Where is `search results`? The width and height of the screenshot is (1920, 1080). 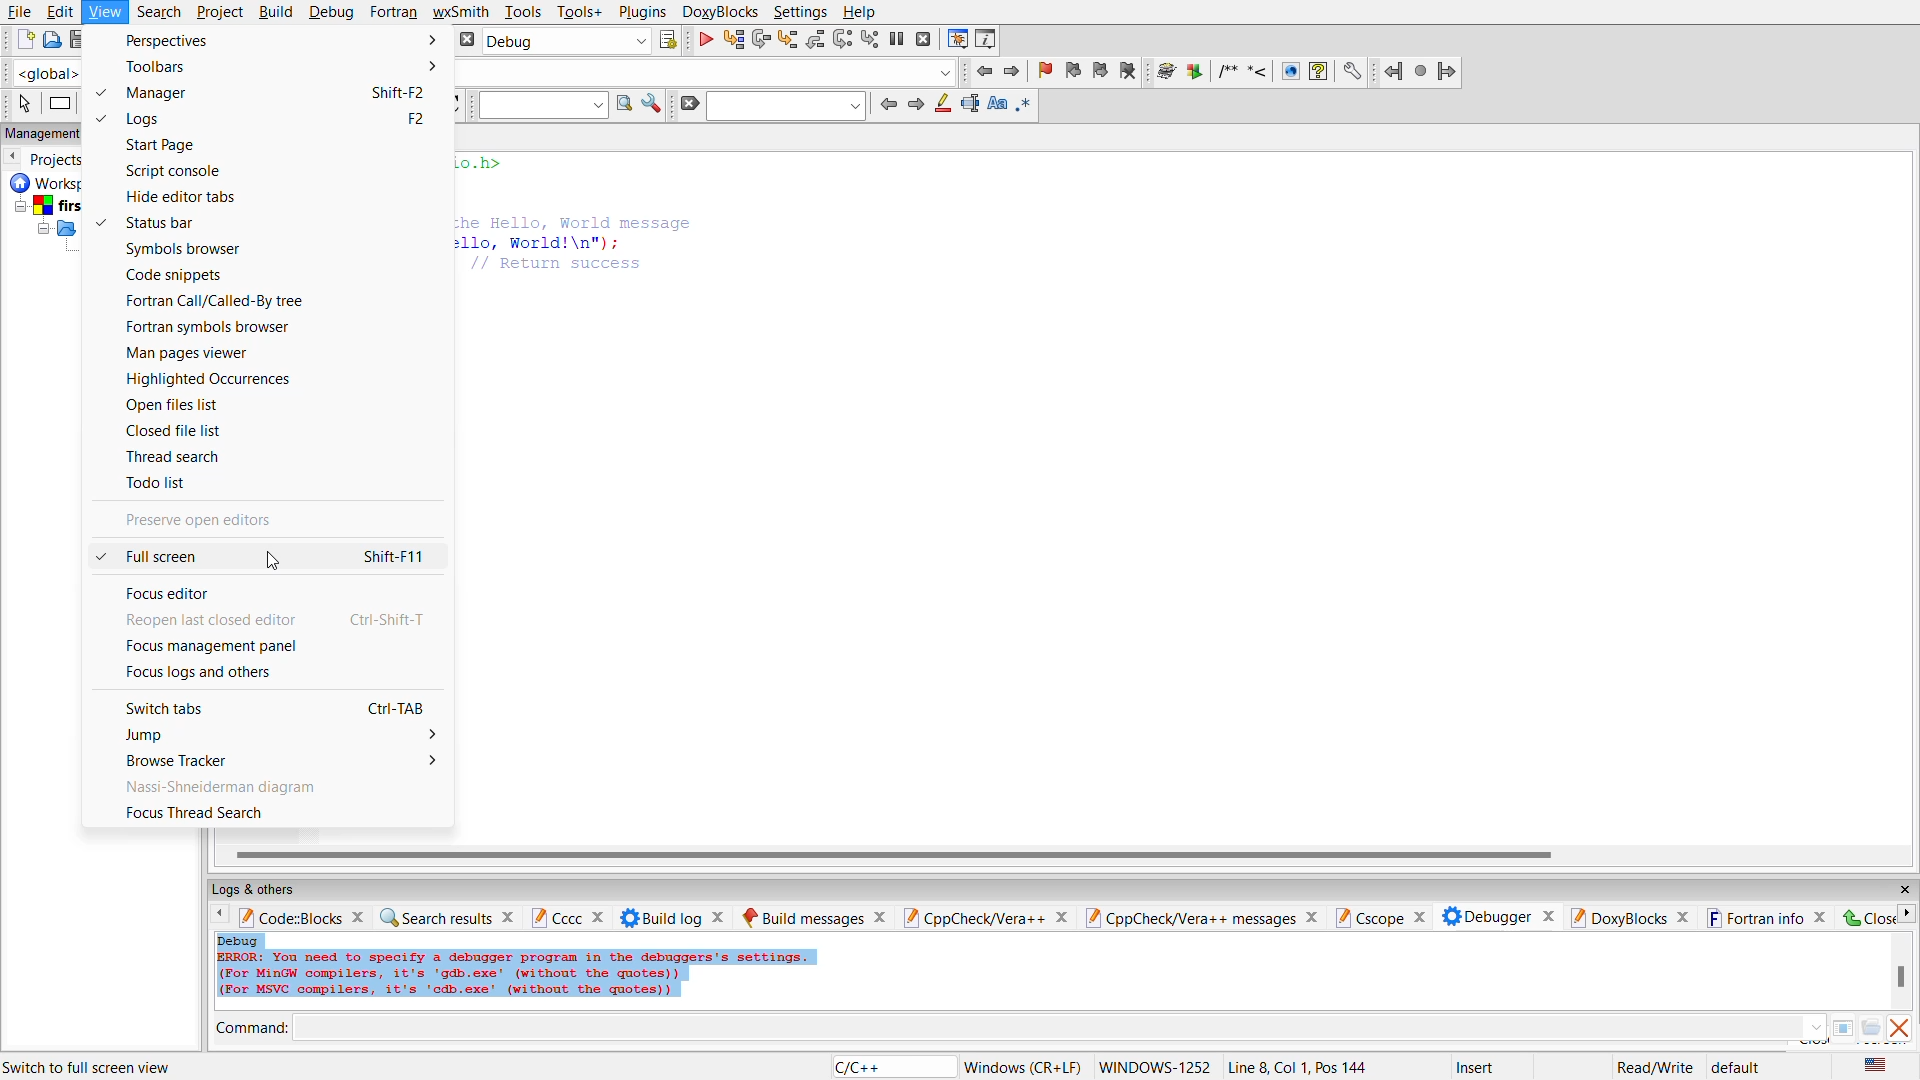
search results is located at coordinates (444, 914).